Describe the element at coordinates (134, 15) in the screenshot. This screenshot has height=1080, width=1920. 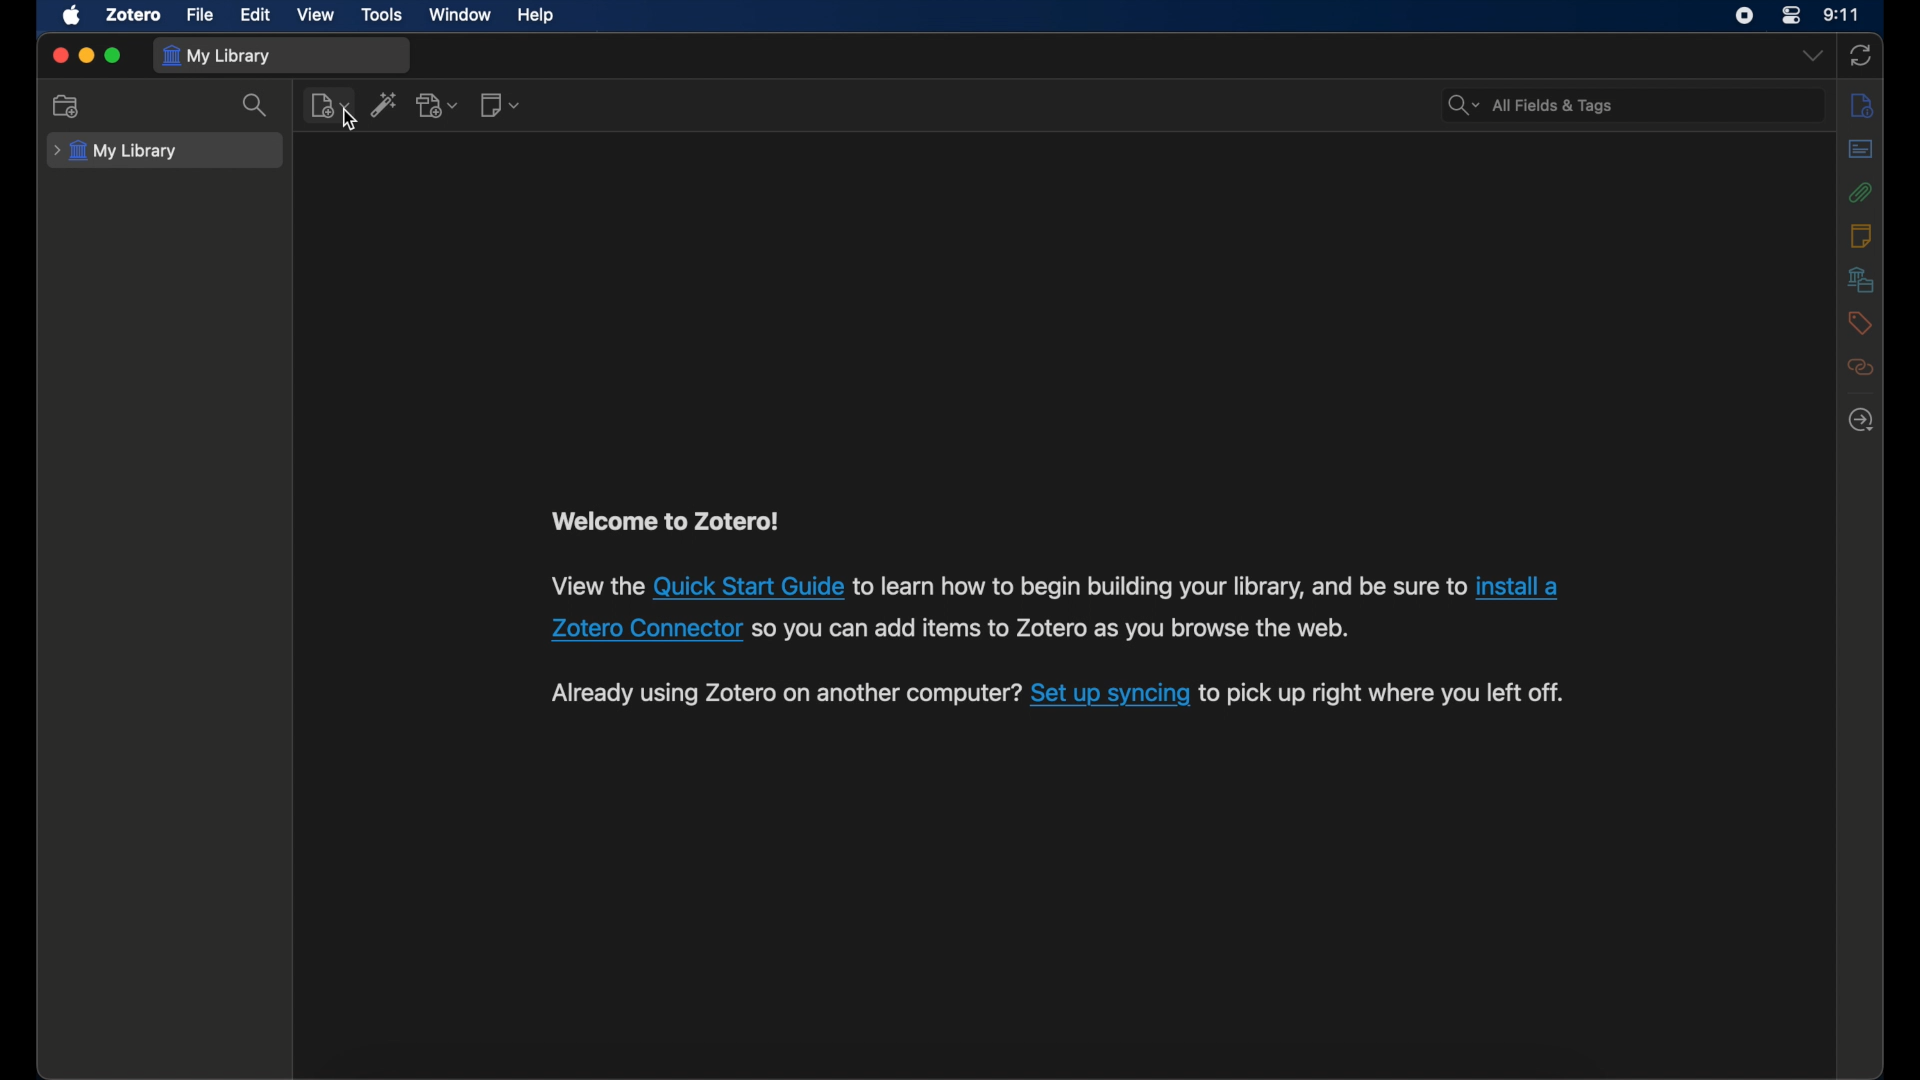
I see `zotero` at that location.